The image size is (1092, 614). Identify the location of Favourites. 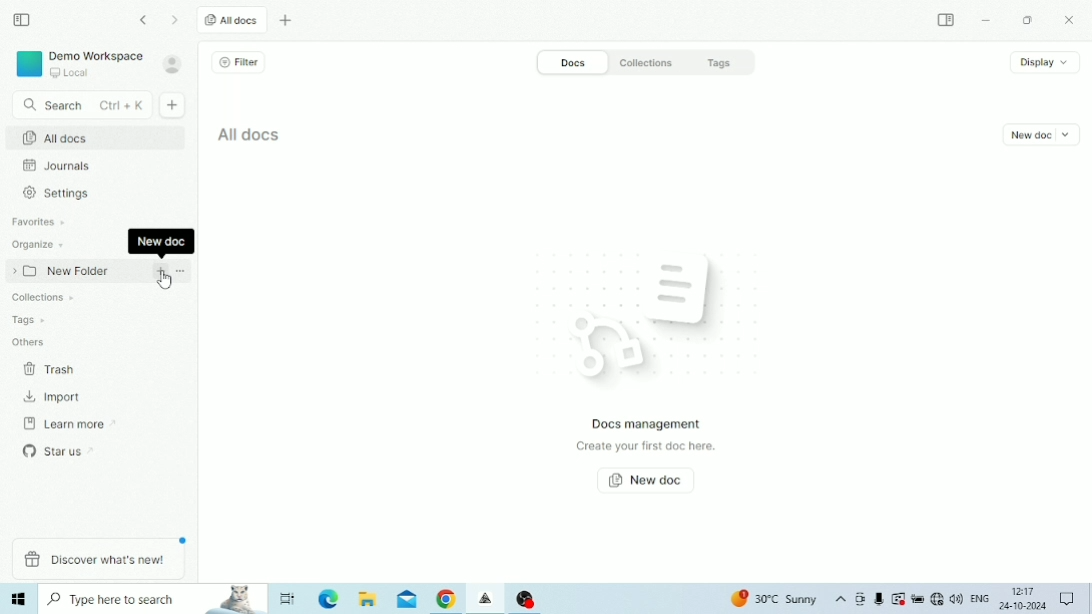
(40, 222).